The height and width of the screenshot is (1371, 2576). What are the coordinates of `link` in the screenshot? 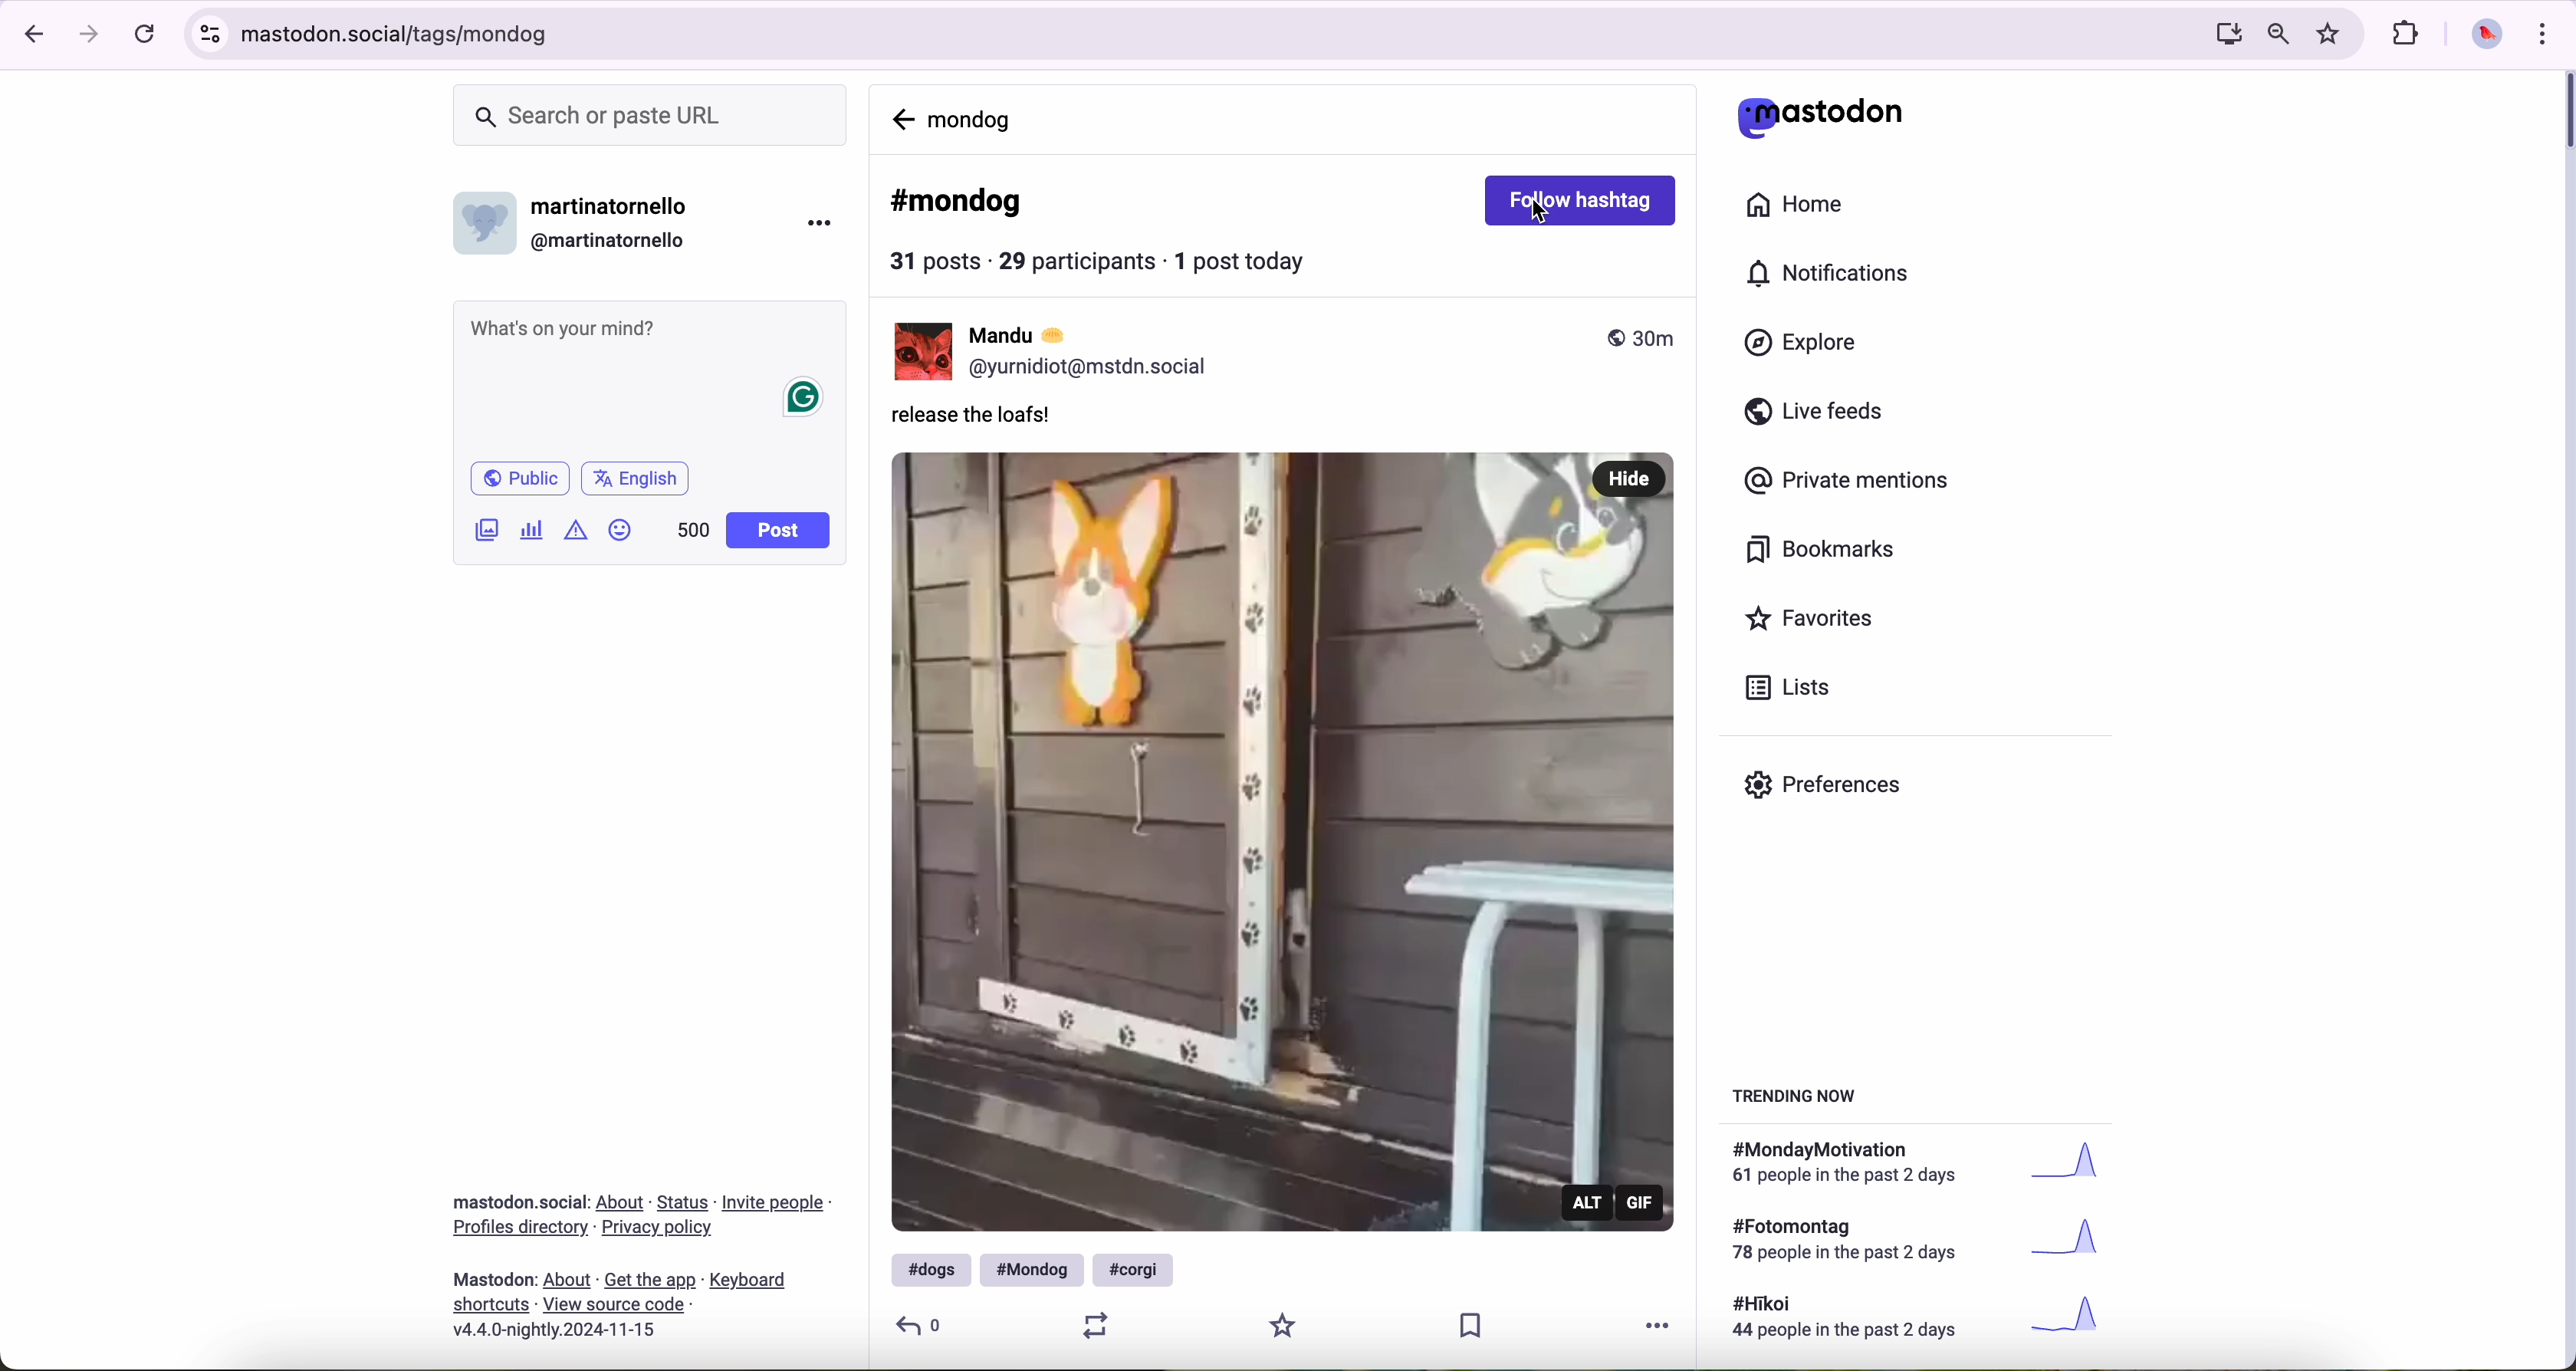 It's located at (650, 1282).